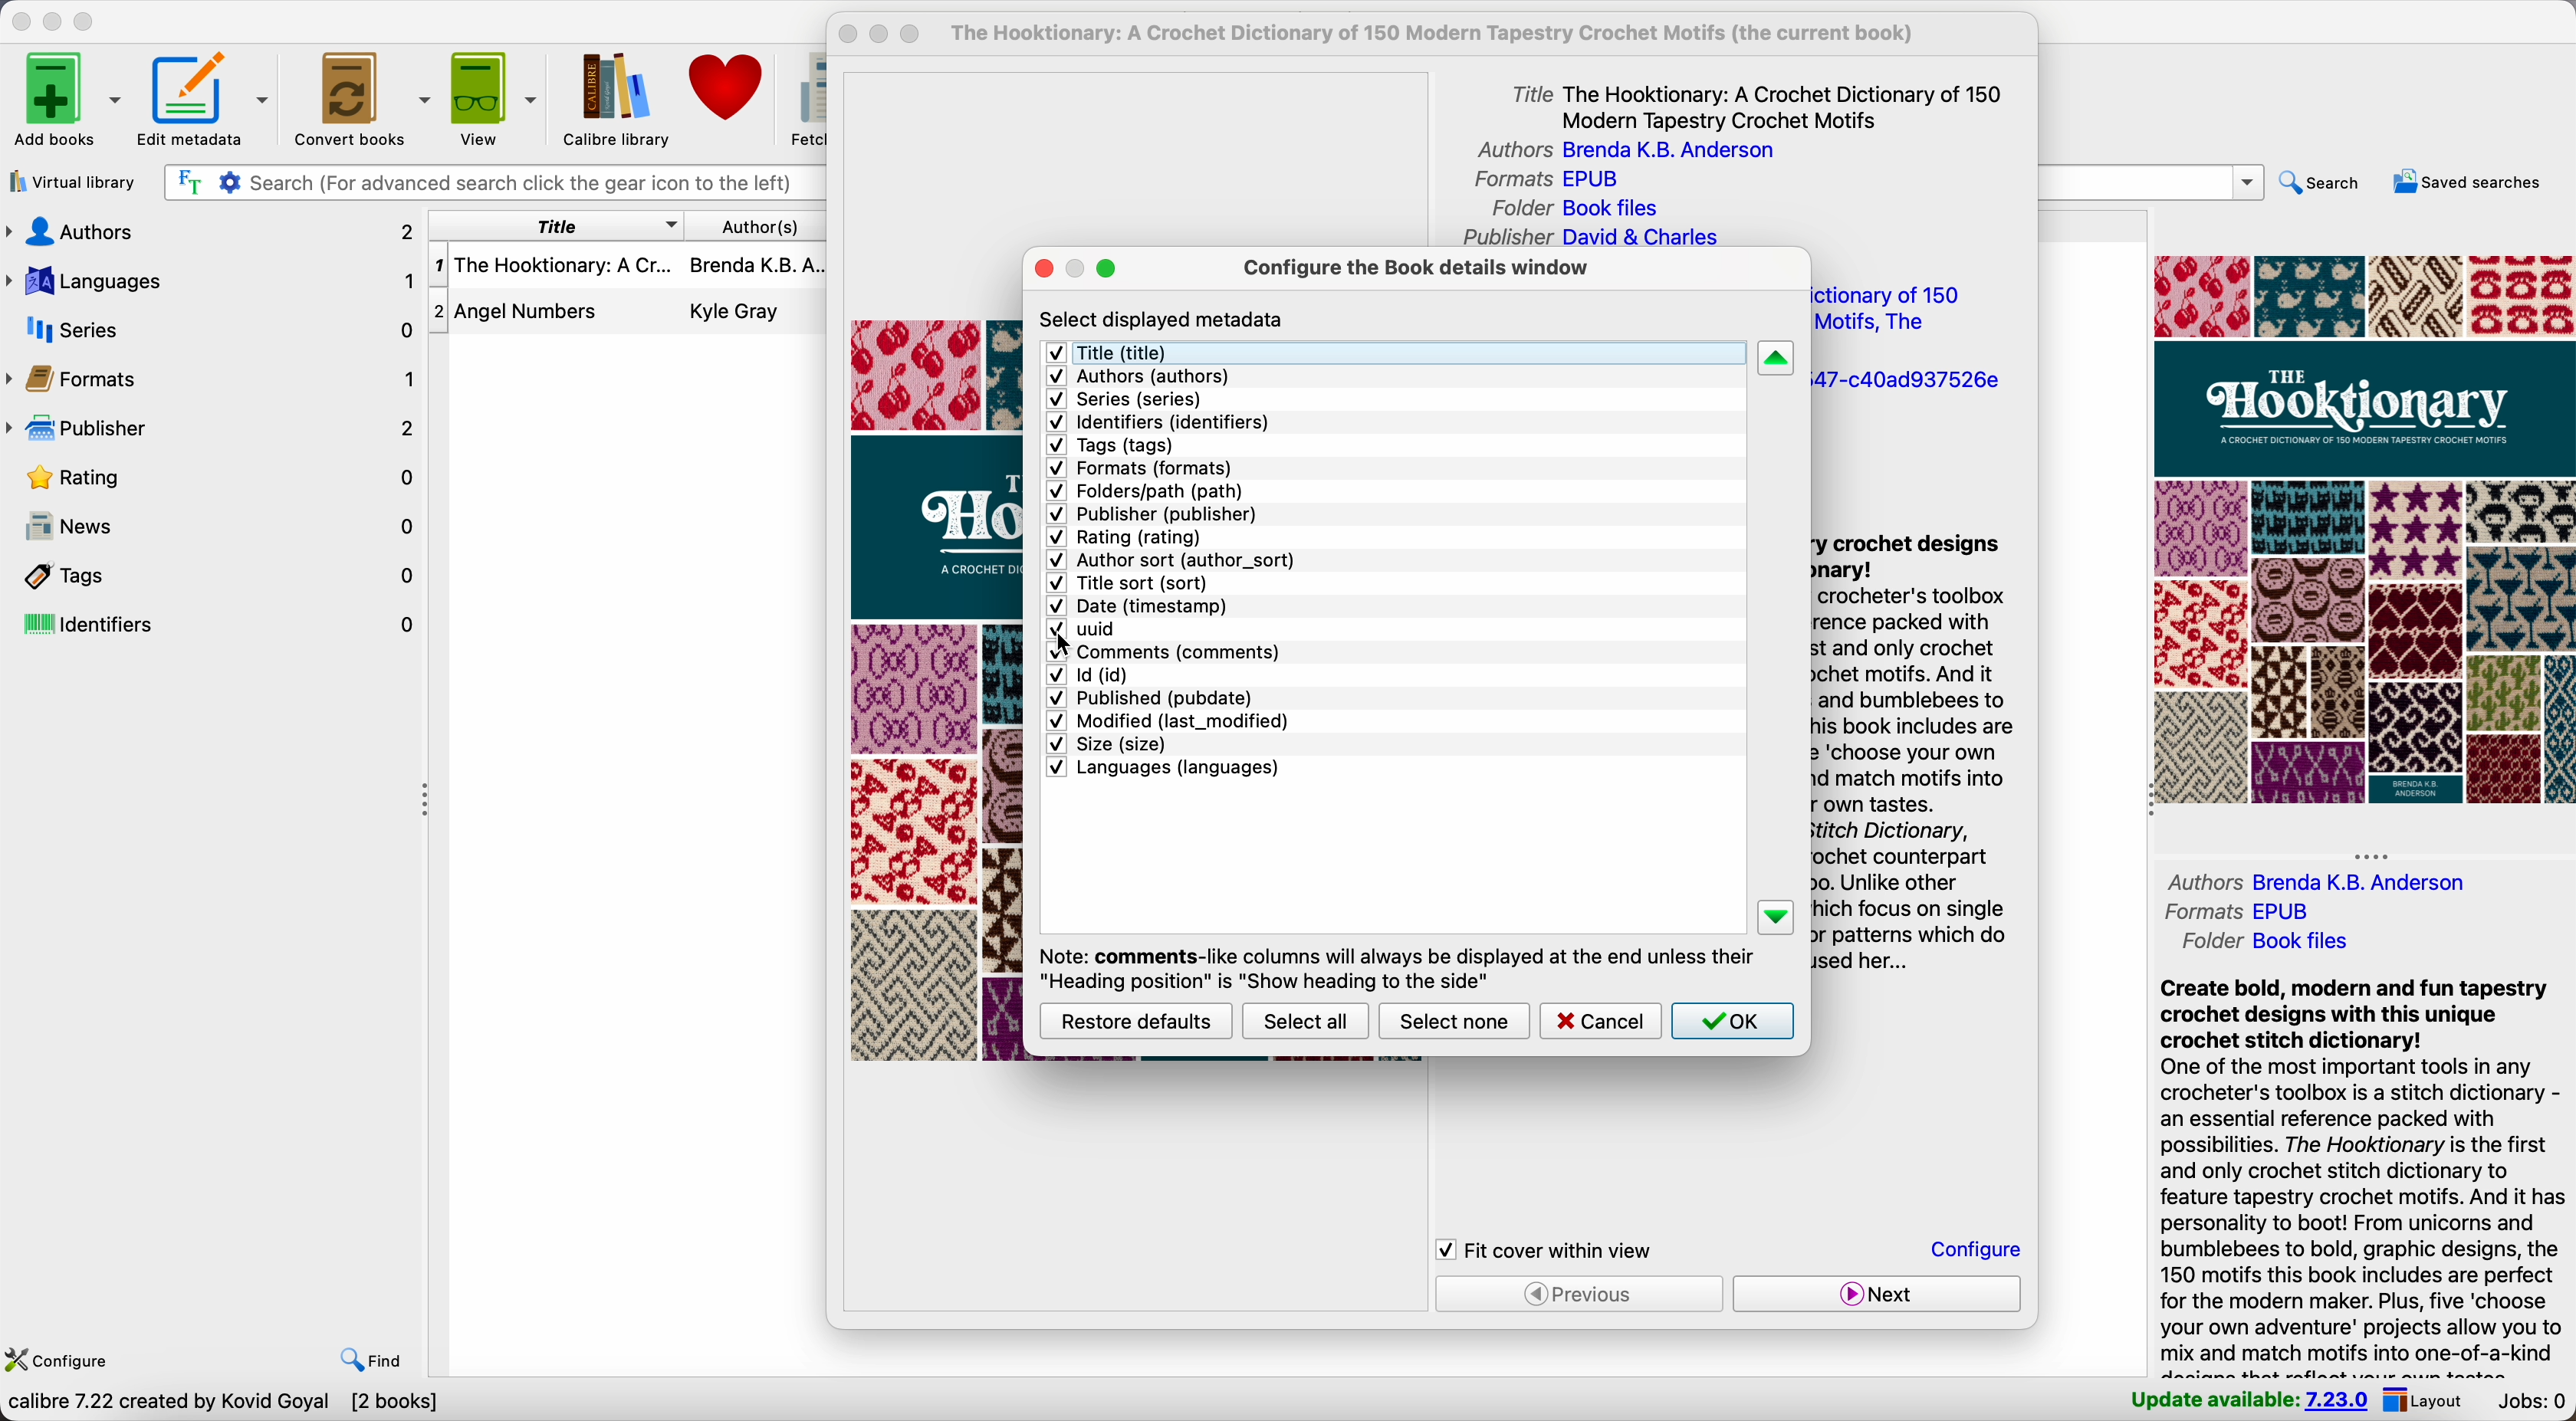  What do you see at coordinates (940, 690) in the screenshot?
I see `book cover preview` at bounding box center [940, 690].